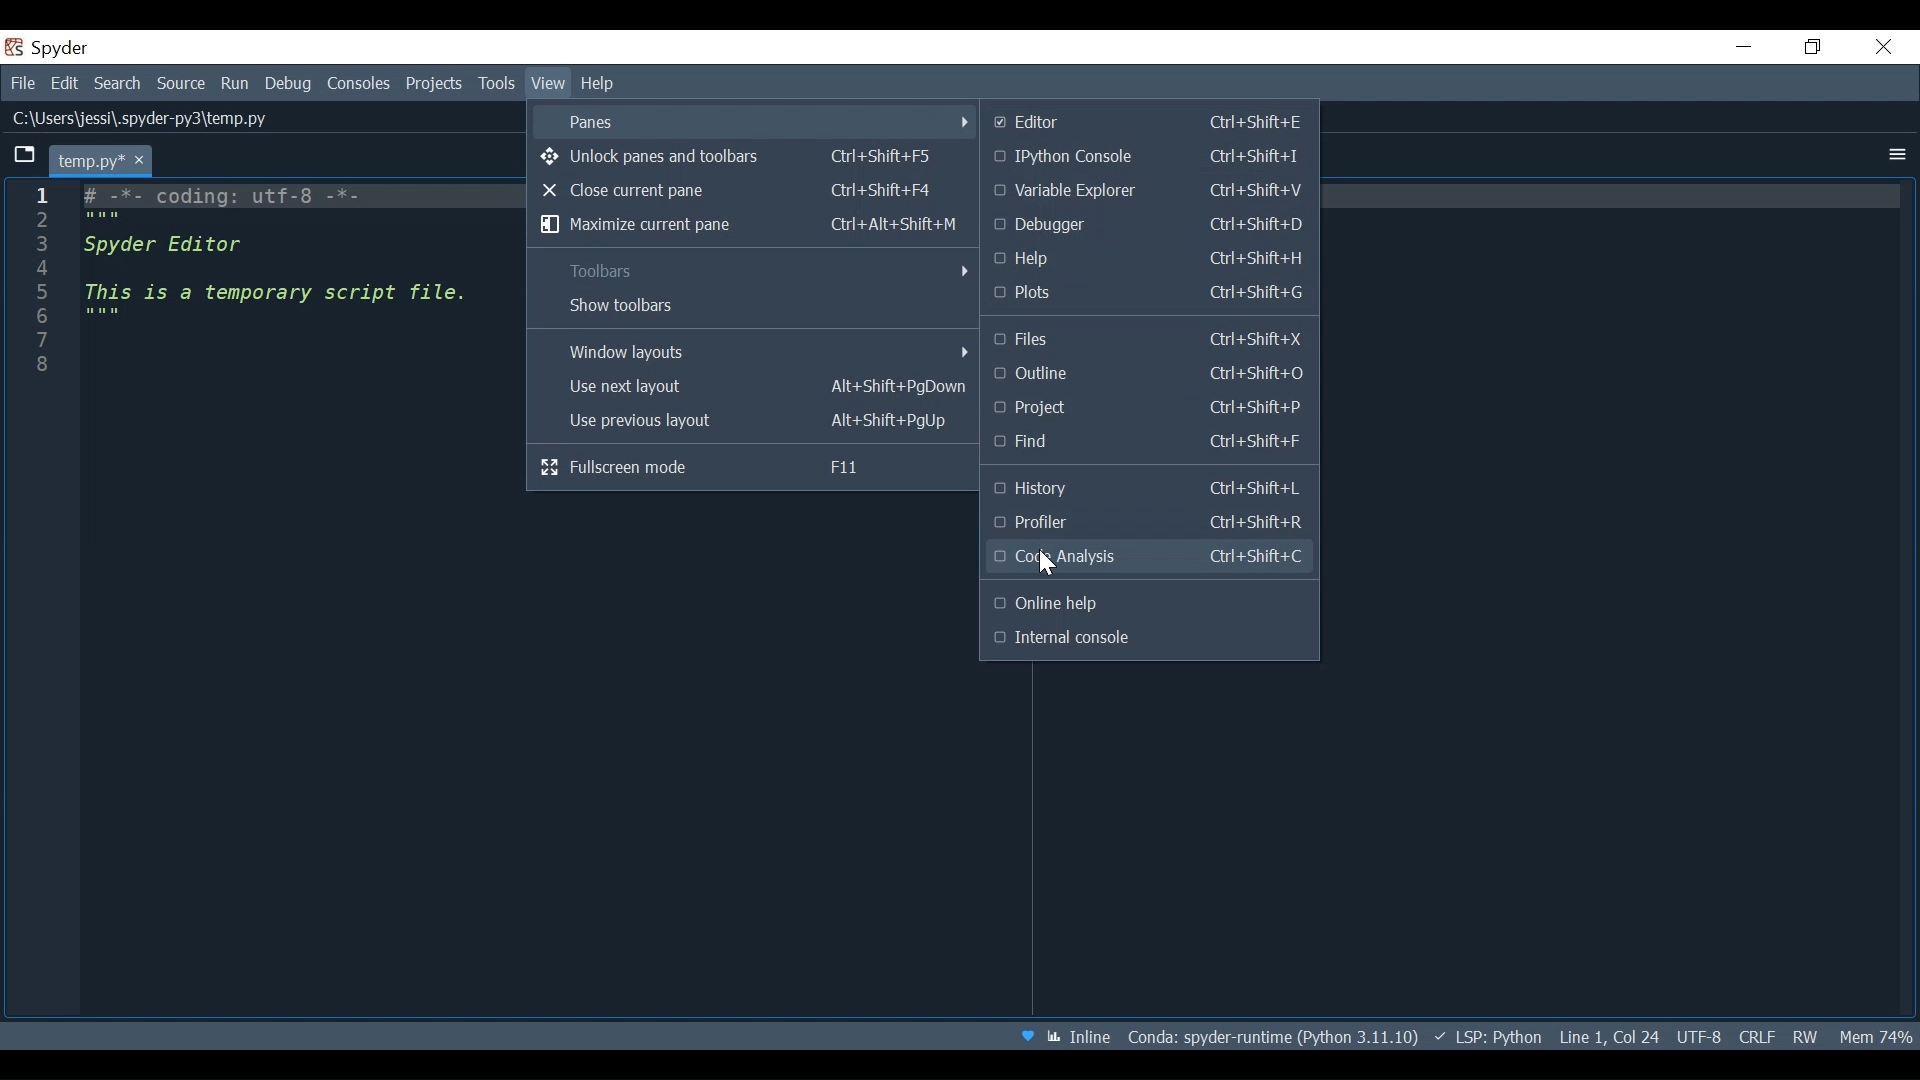 The width and height of the screenshot is (1920, 1080). Describe the element at coordinates (548, 83) in the screenshot. I see `View` at that location.